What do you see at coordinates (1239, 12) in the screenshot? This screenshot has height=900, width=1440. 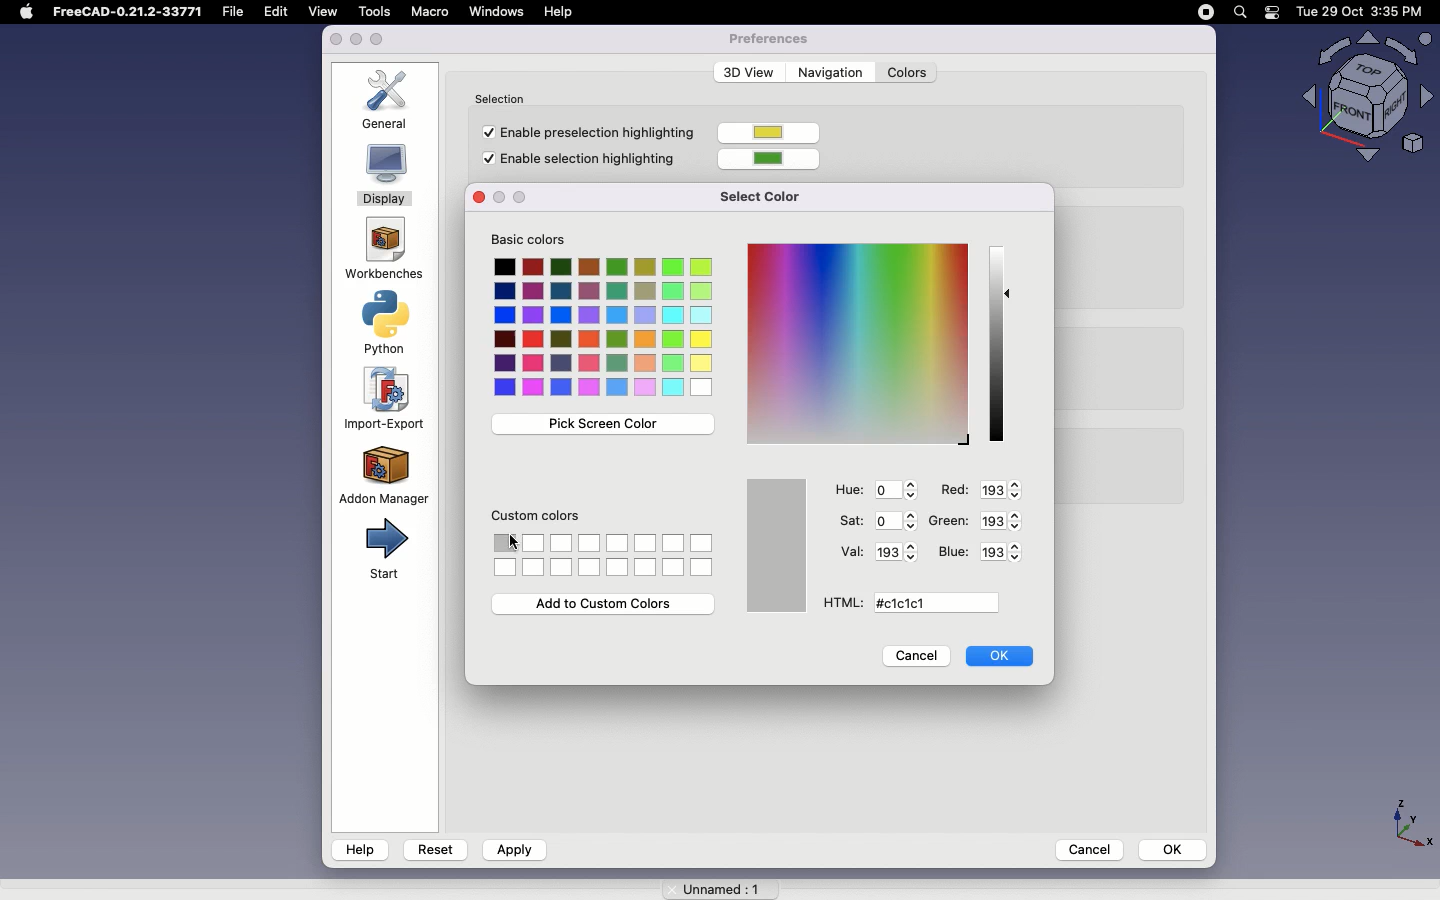 I see `search` at bounding box center [1239, 12].